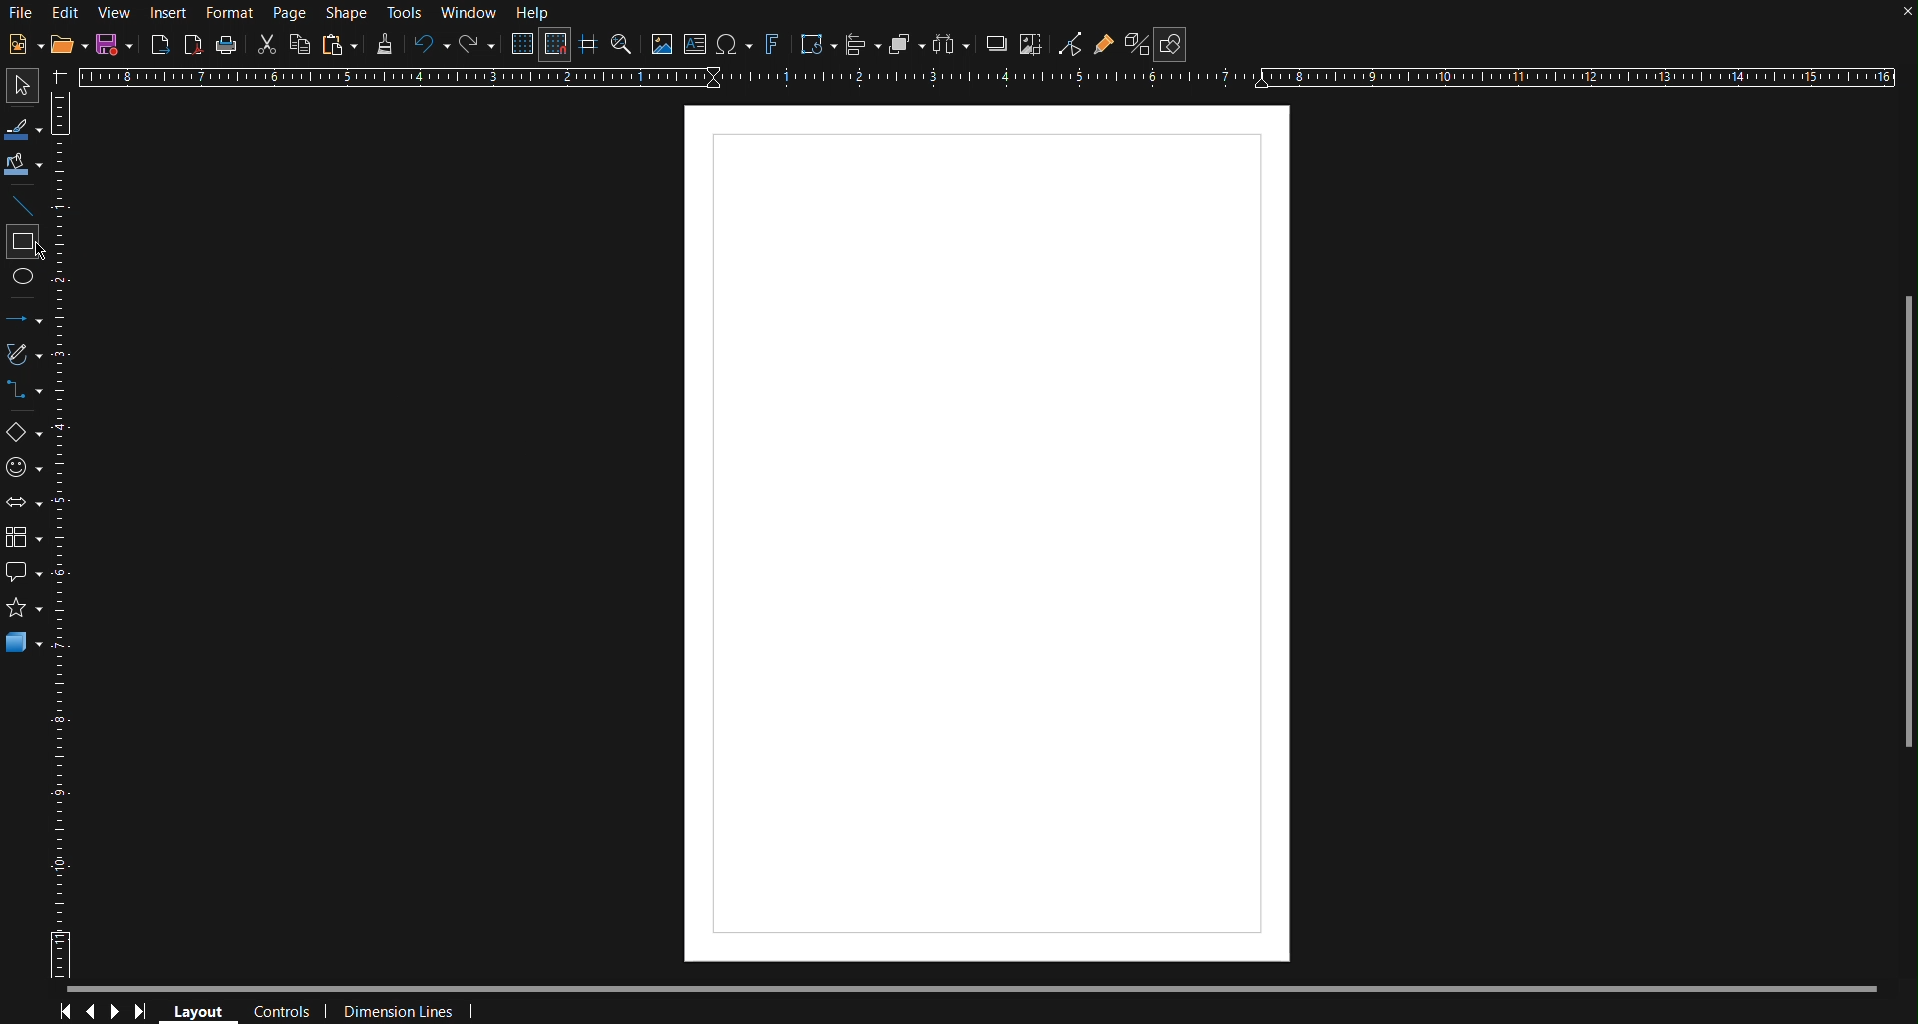  Describe the element at coordinates (196, 1010) in the screenshot. I see `Layout` at that location.